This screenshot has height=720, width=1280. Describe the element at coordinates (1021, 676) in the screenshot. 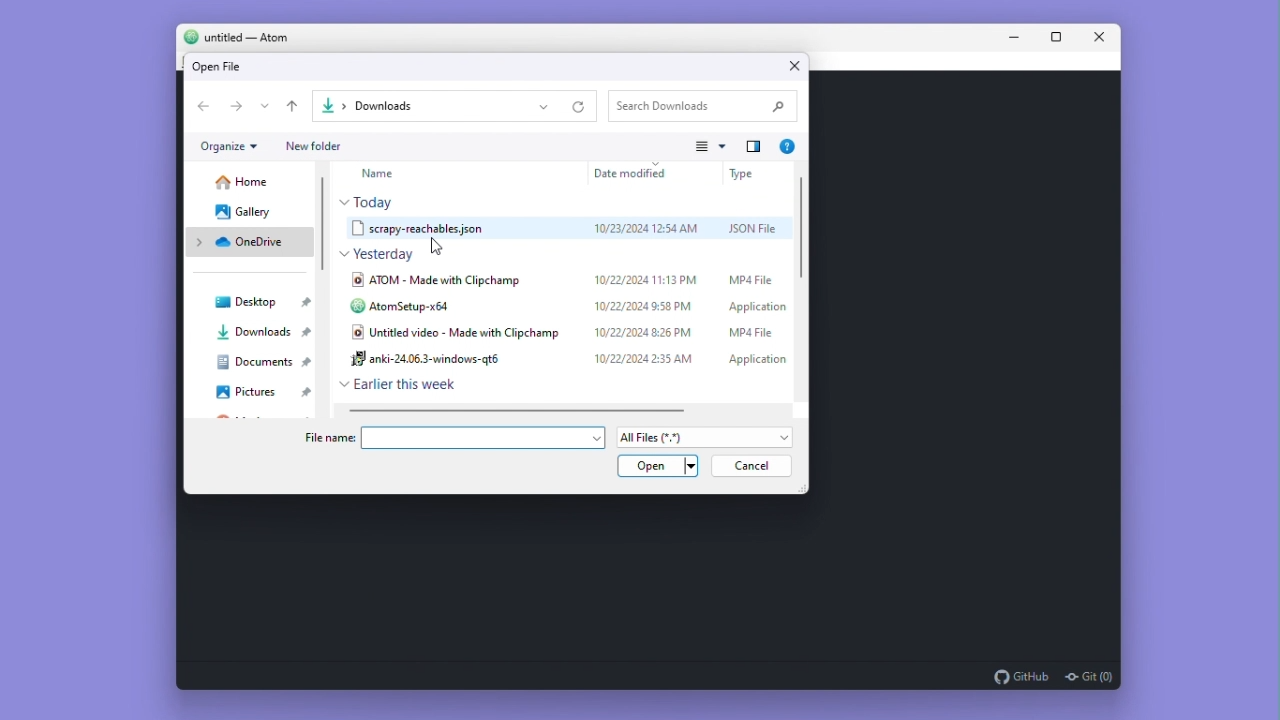

I see `github` at that location.